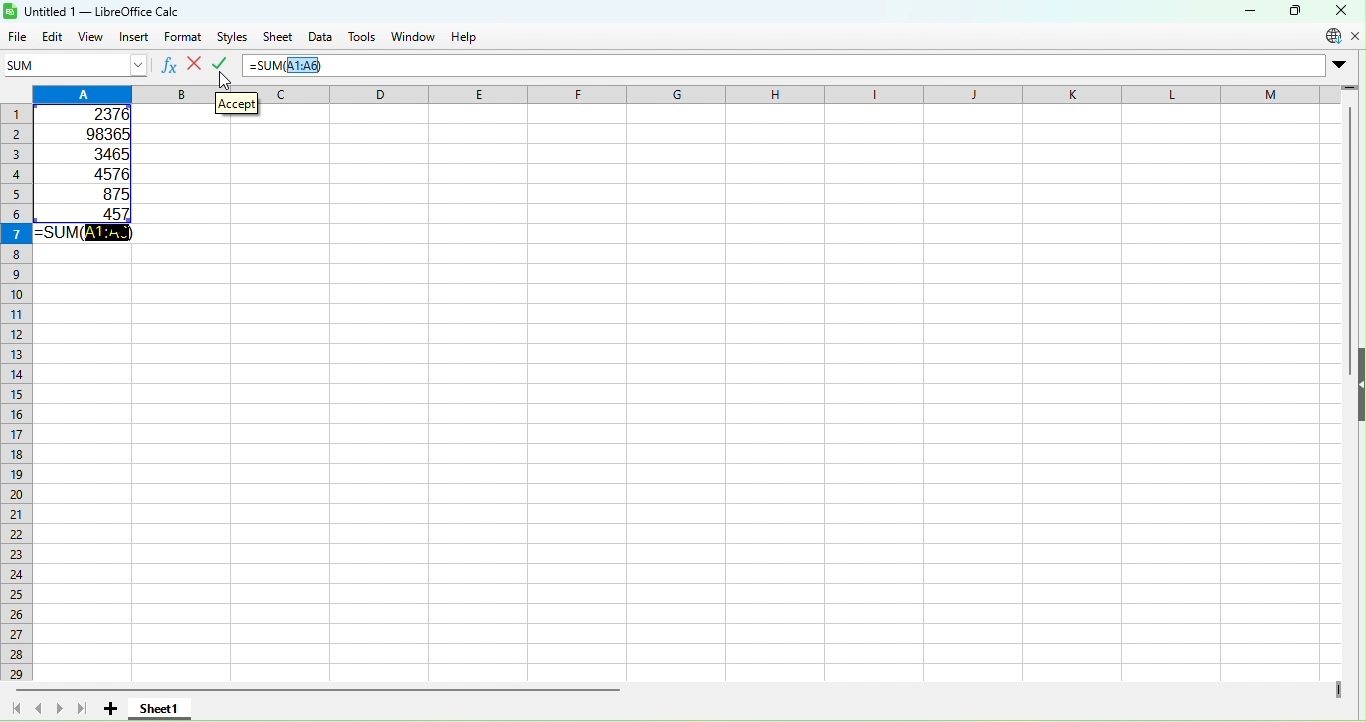 The width and height of the screenshot is (1366, 722). Describe the element at coordinates (812, 95) in the screenshot. I see `Columns` at that location.